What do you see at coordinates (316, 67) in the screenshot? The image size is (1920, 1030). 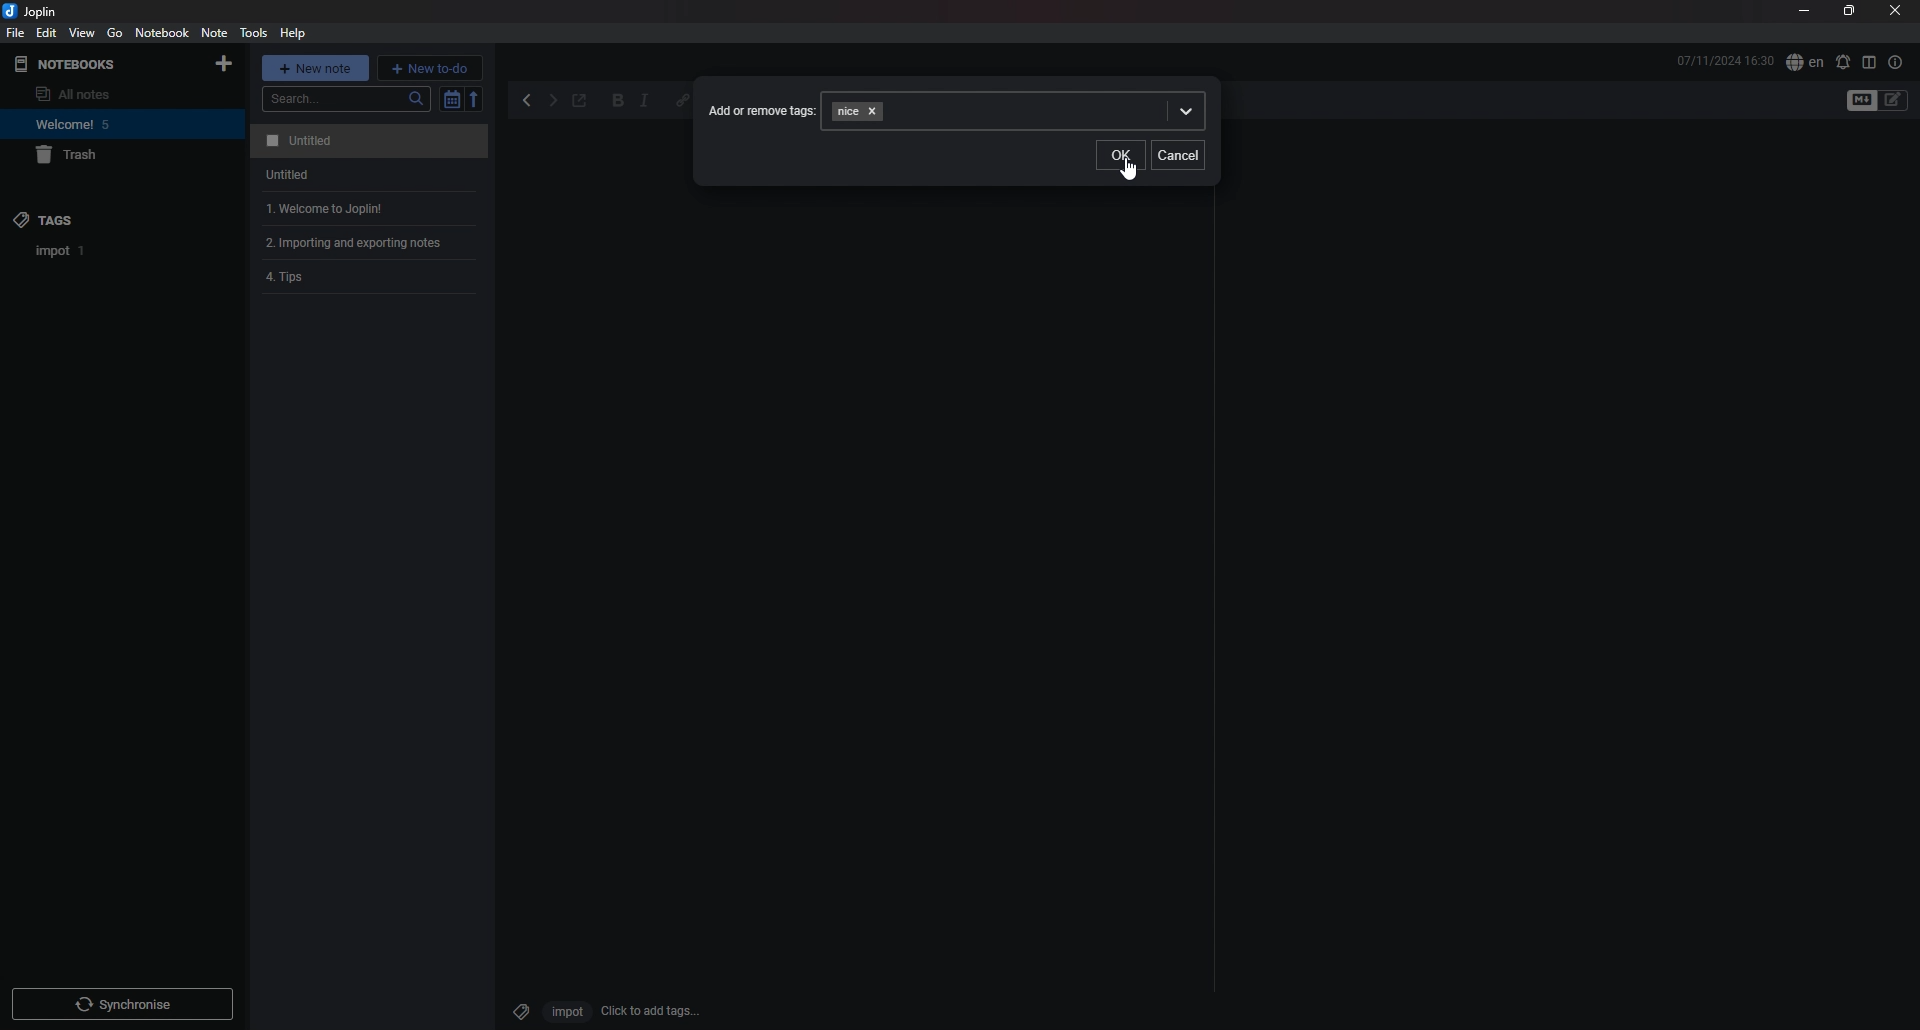 I see `new note` at bounding box center [316, 67].